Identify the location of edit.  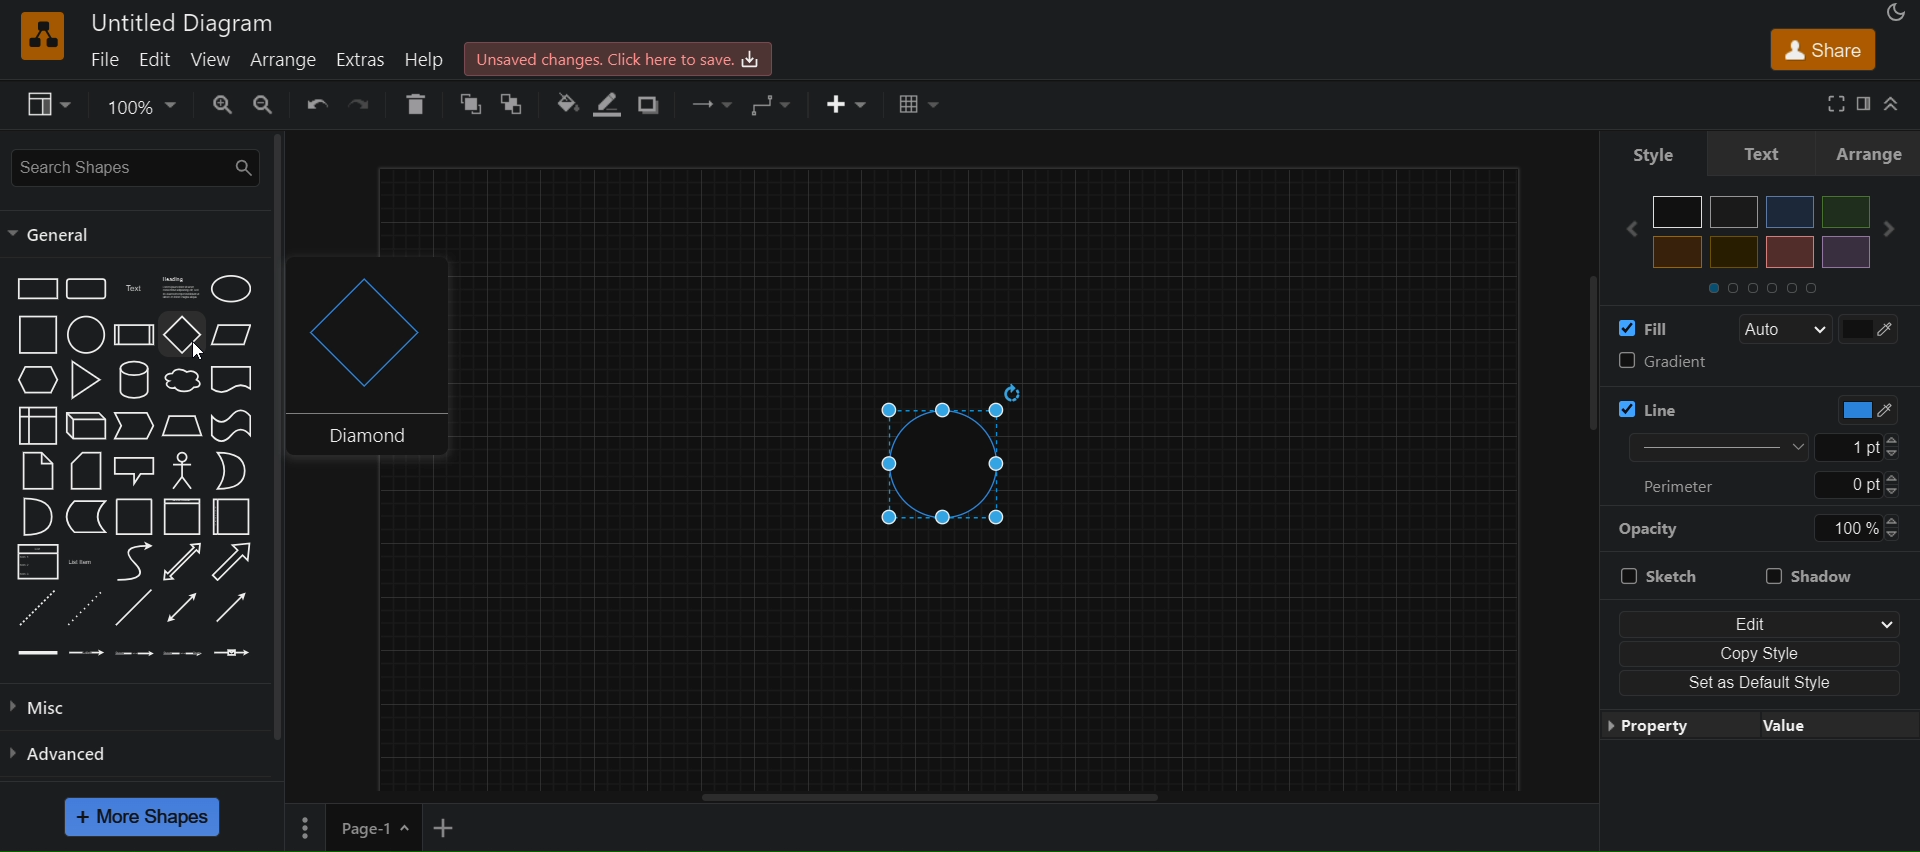
(157, 60).